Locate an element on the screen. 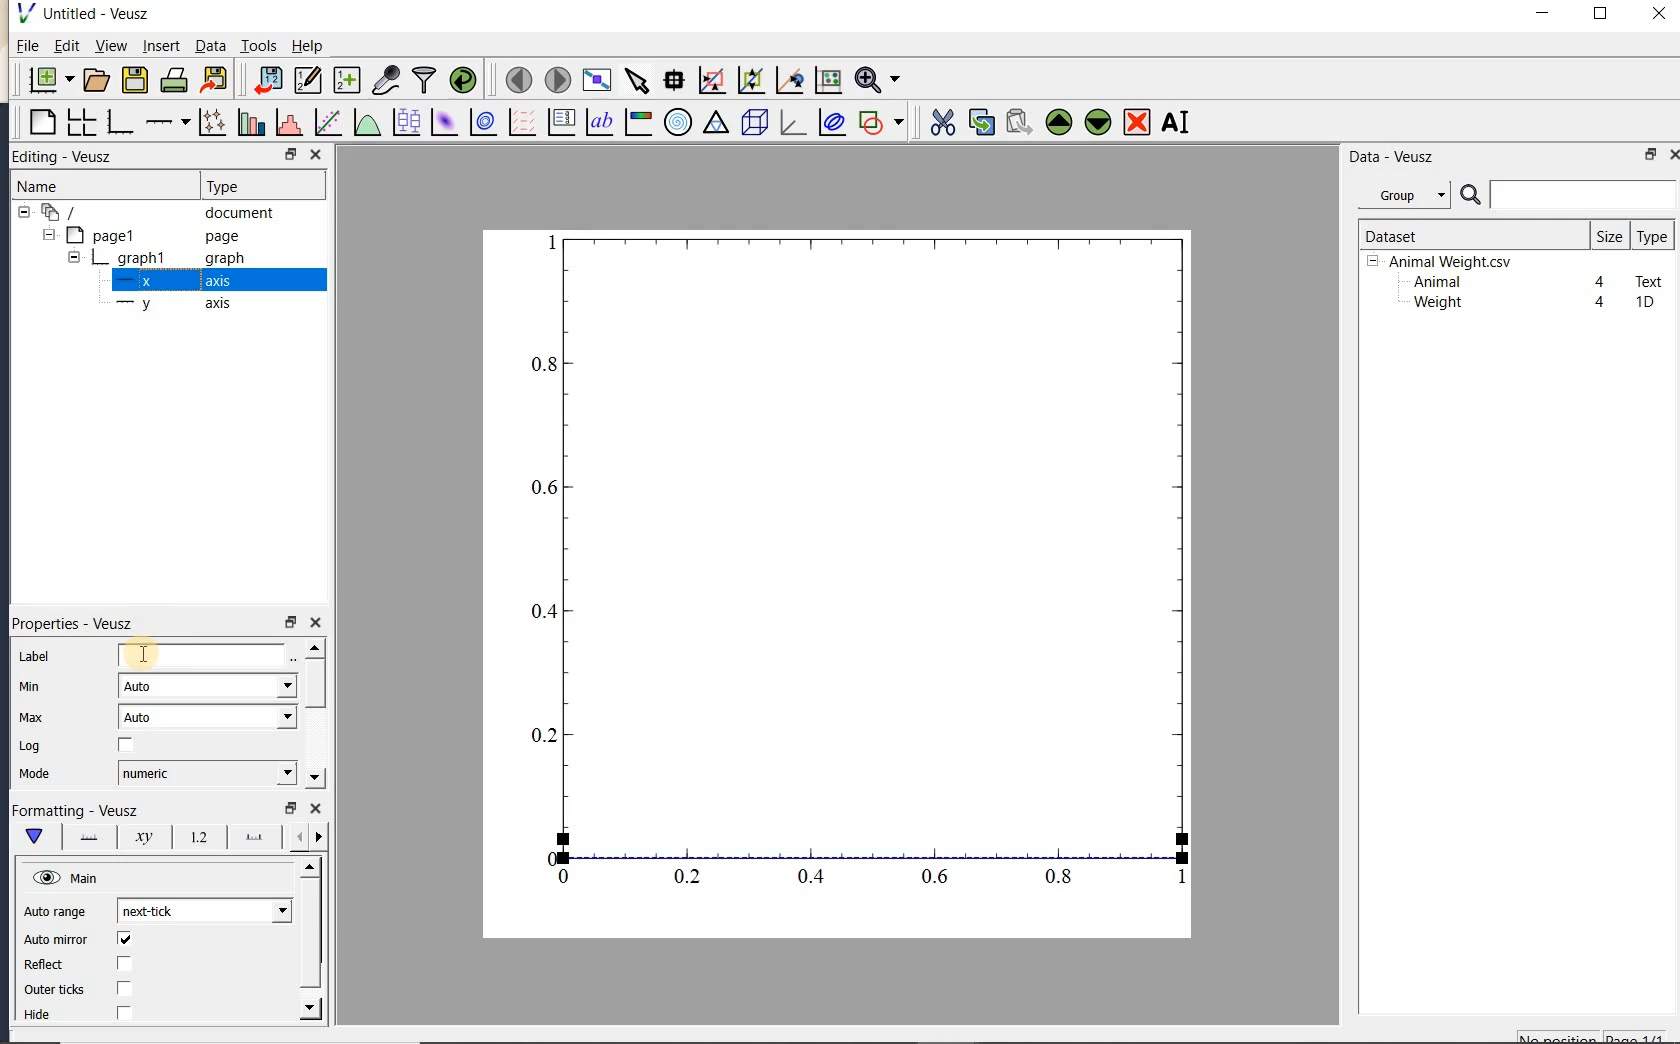  image color bar is located at coordinates (638, 122).